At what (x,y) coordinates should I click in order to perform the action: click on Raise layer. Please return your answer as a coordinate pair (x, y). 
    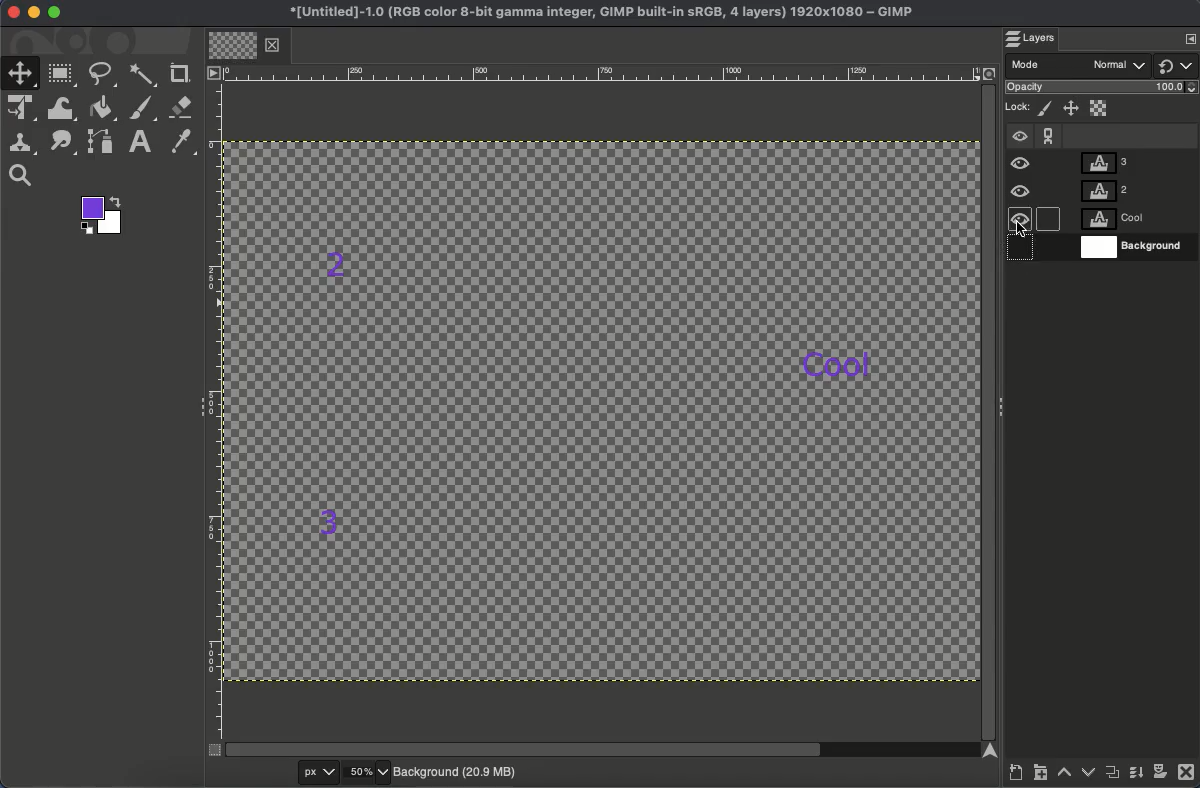
    Looking at the image, I should click on (1065, 777).